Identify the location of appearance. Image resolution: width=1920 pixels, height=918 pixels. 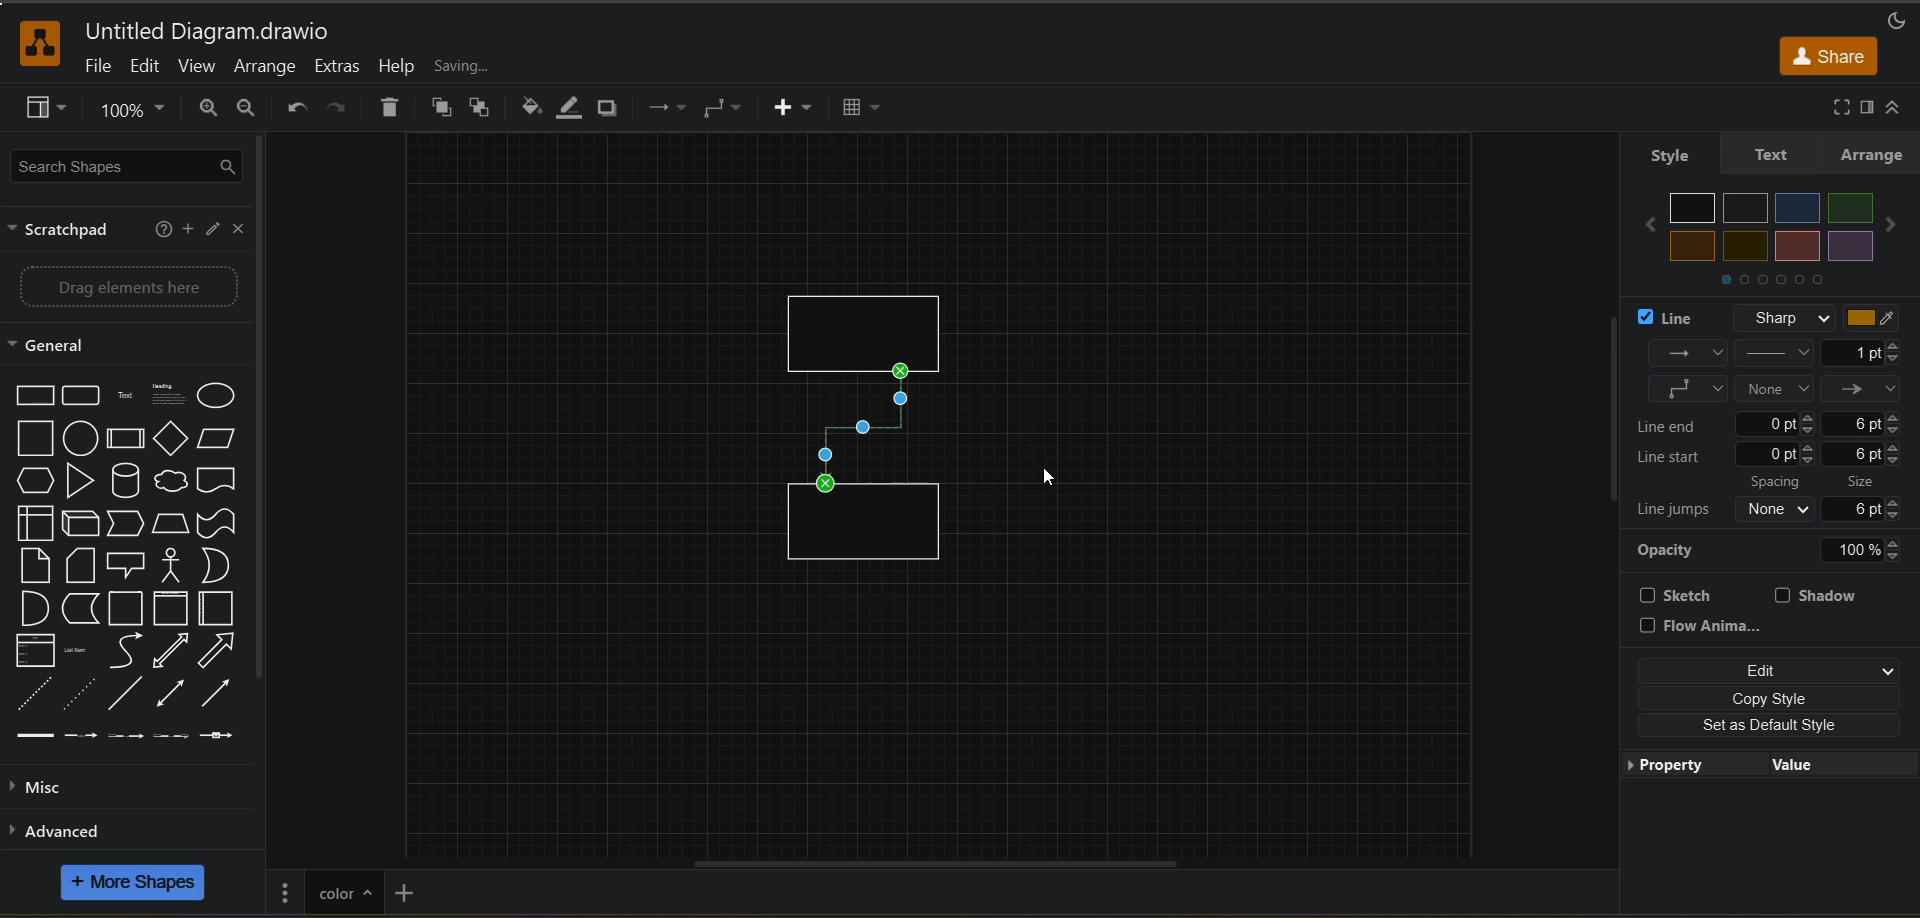
(1894, 17).